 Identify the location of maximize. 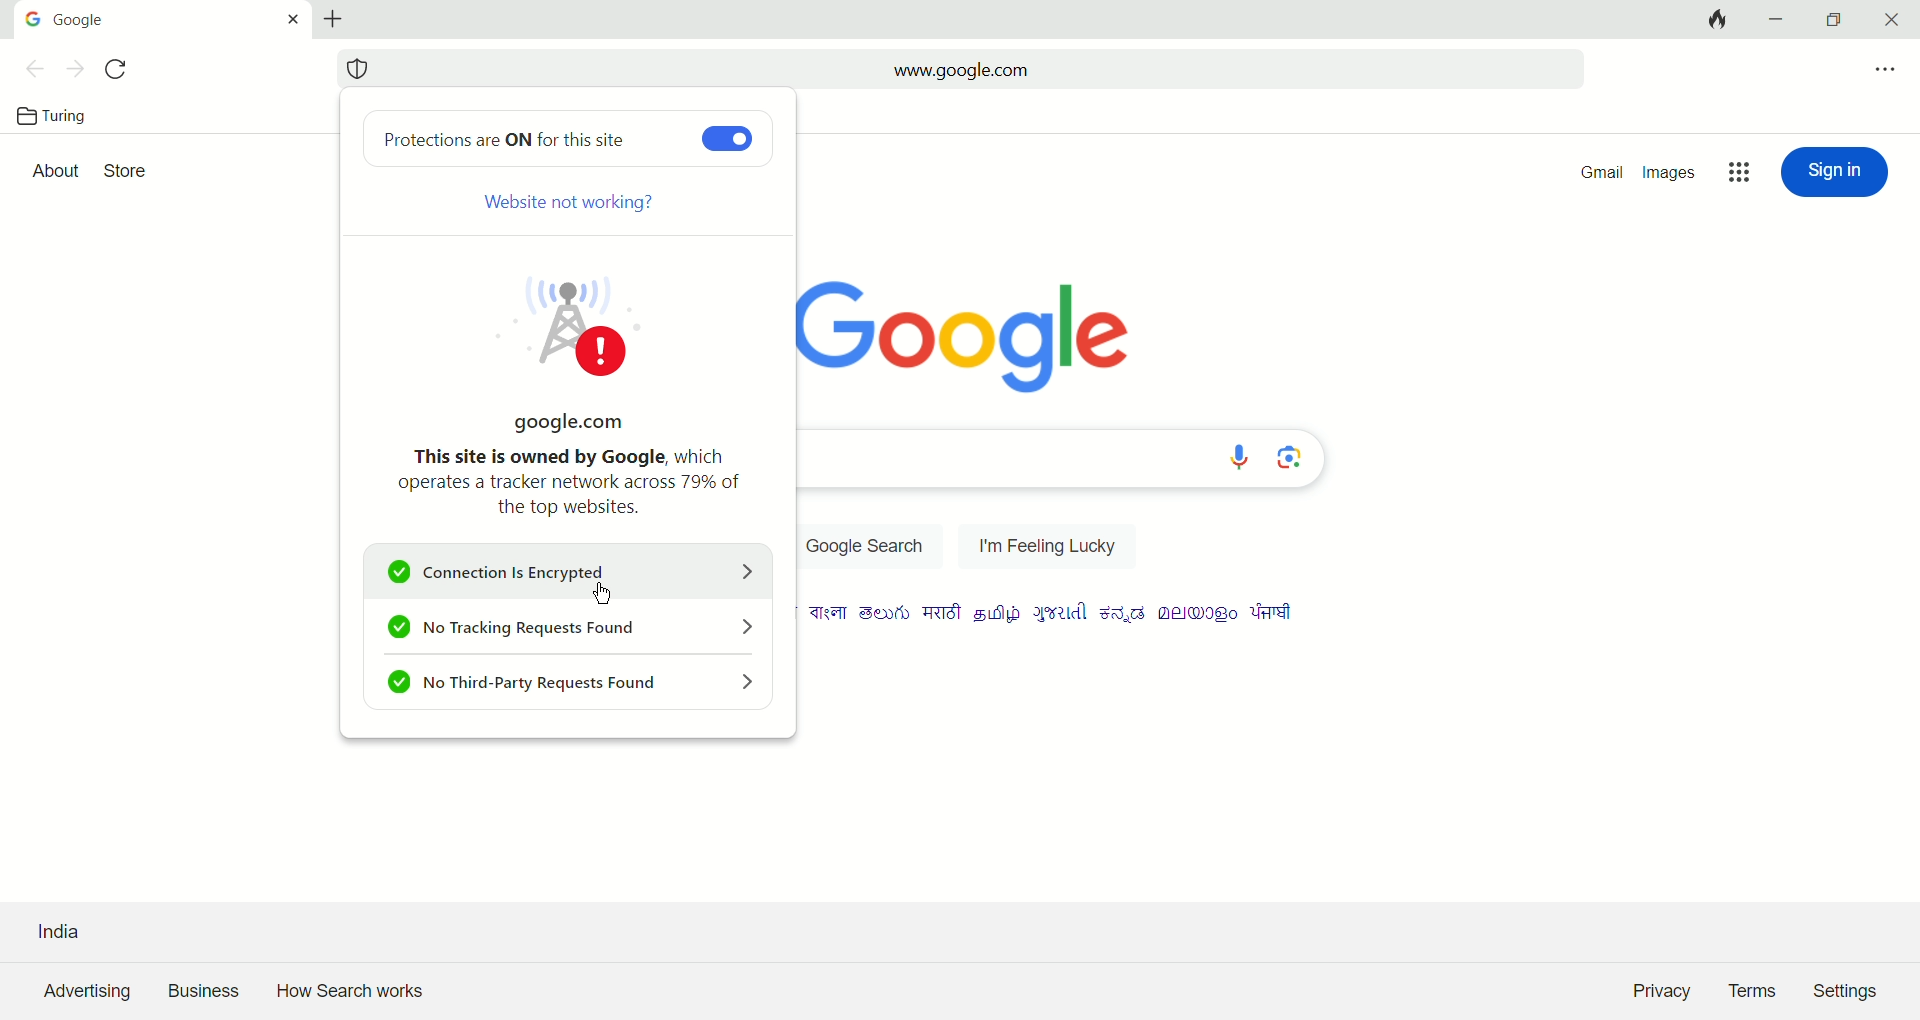
(1839, 21).